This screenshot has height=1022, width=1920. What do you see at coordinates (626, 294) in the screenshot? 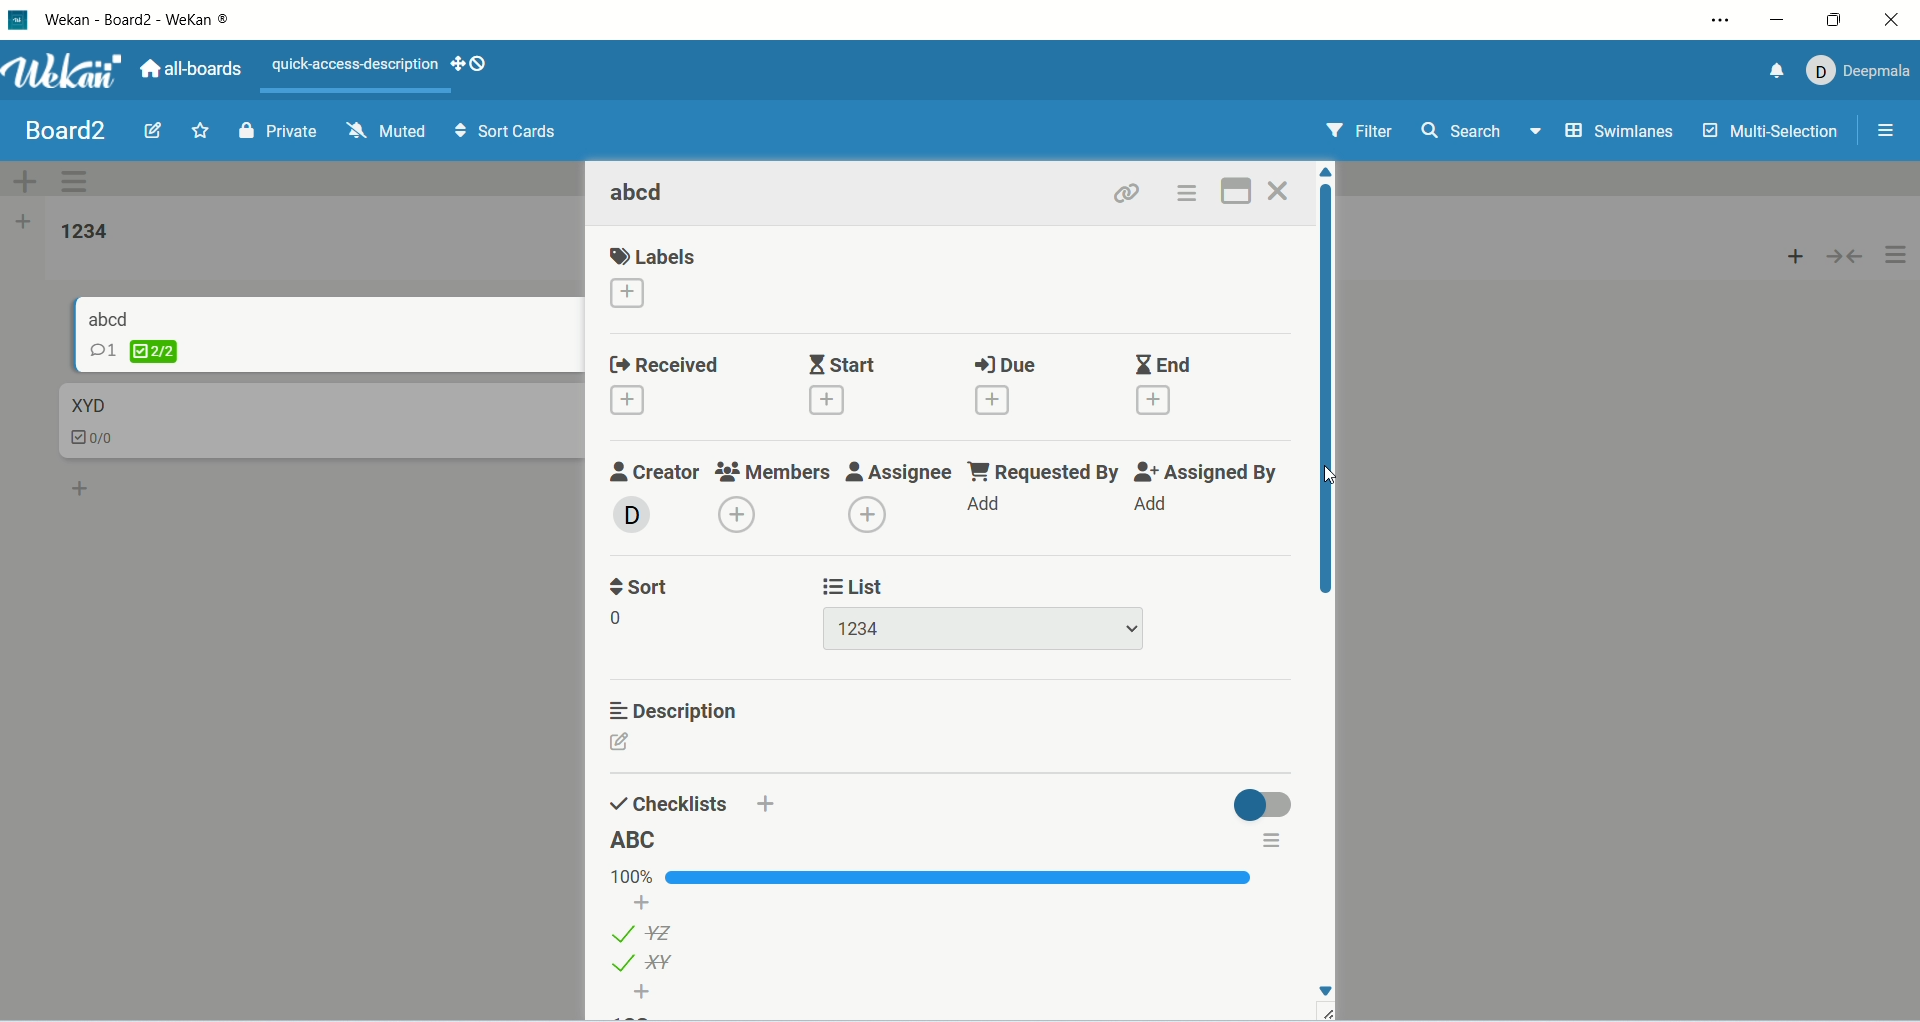
I see `add` at bounding box center [626, 294].